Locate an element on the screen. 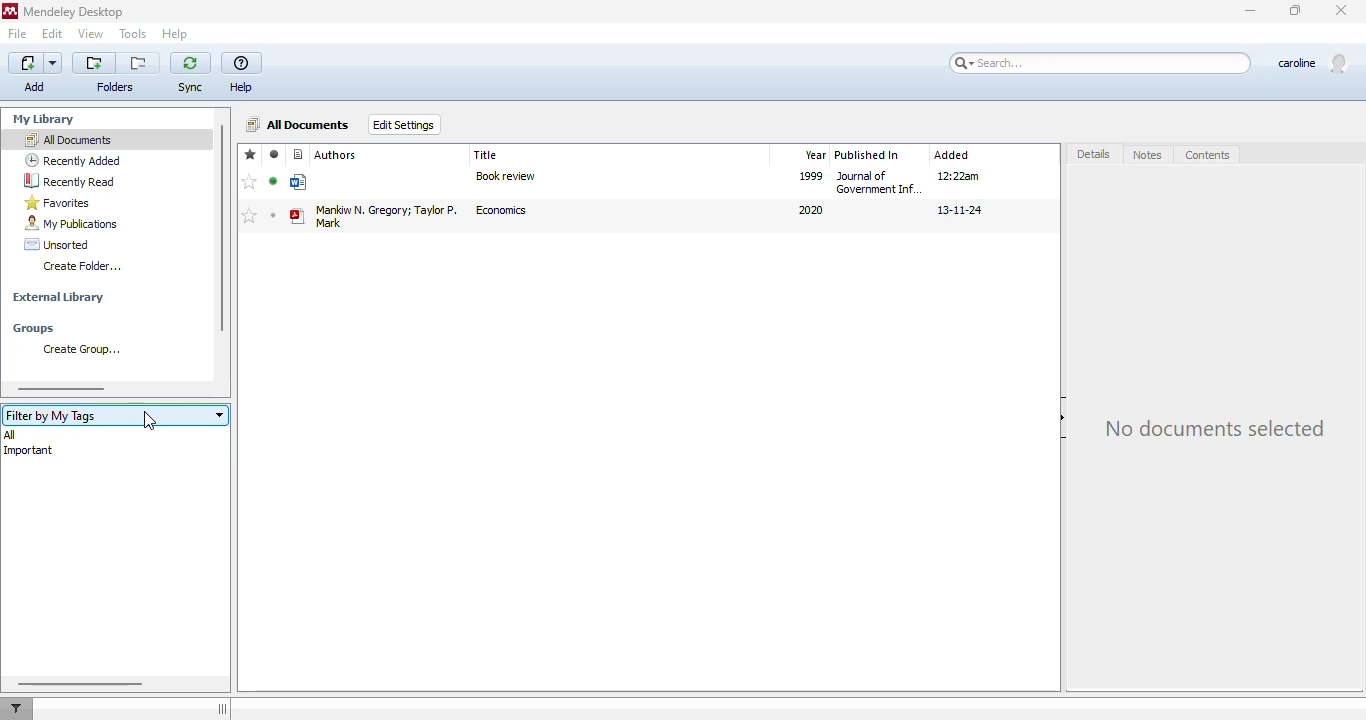  mark as favorites is located at coordinates (250, 216).